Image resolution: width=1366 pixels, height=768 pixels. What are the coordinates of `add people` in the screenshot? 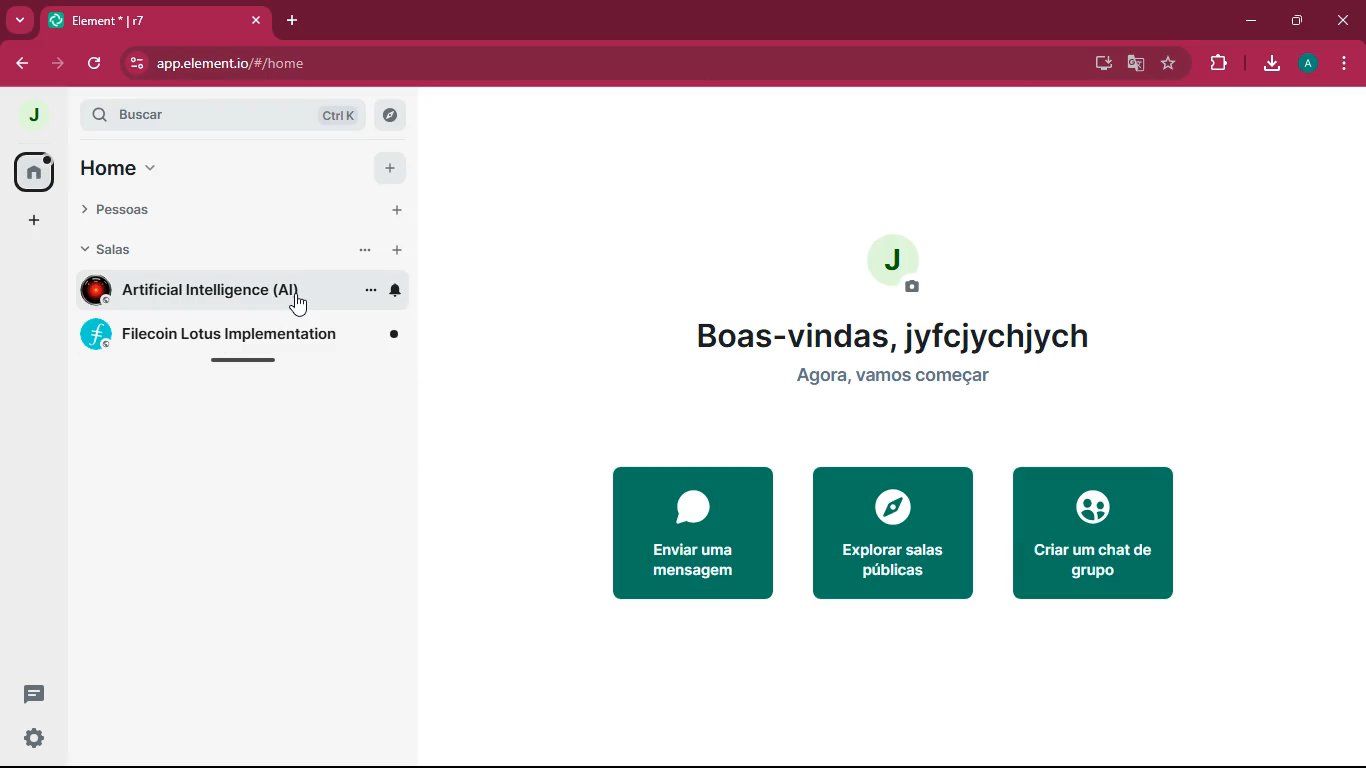 It's located at (395, 211).